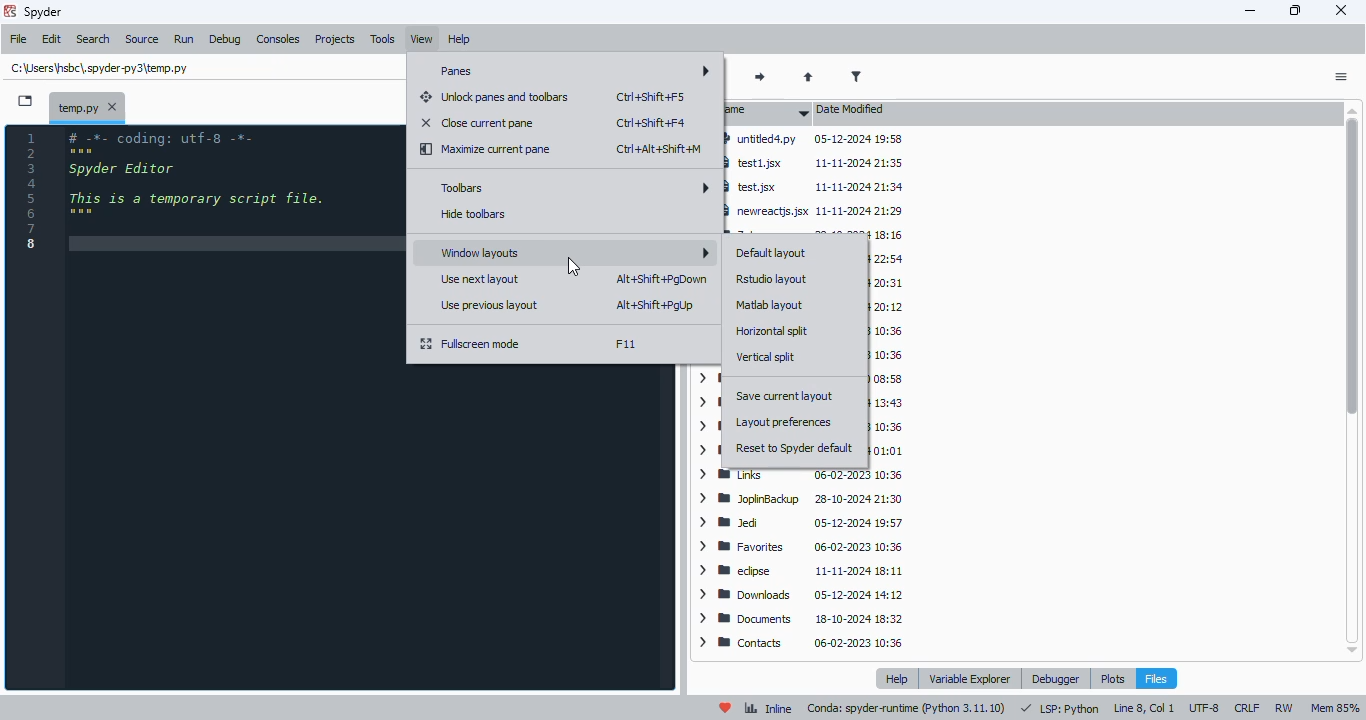 This screenshot has width=1366, height=720. Describe the element at coordinates (143, 40) in the screenshot. I see `source` at that location.